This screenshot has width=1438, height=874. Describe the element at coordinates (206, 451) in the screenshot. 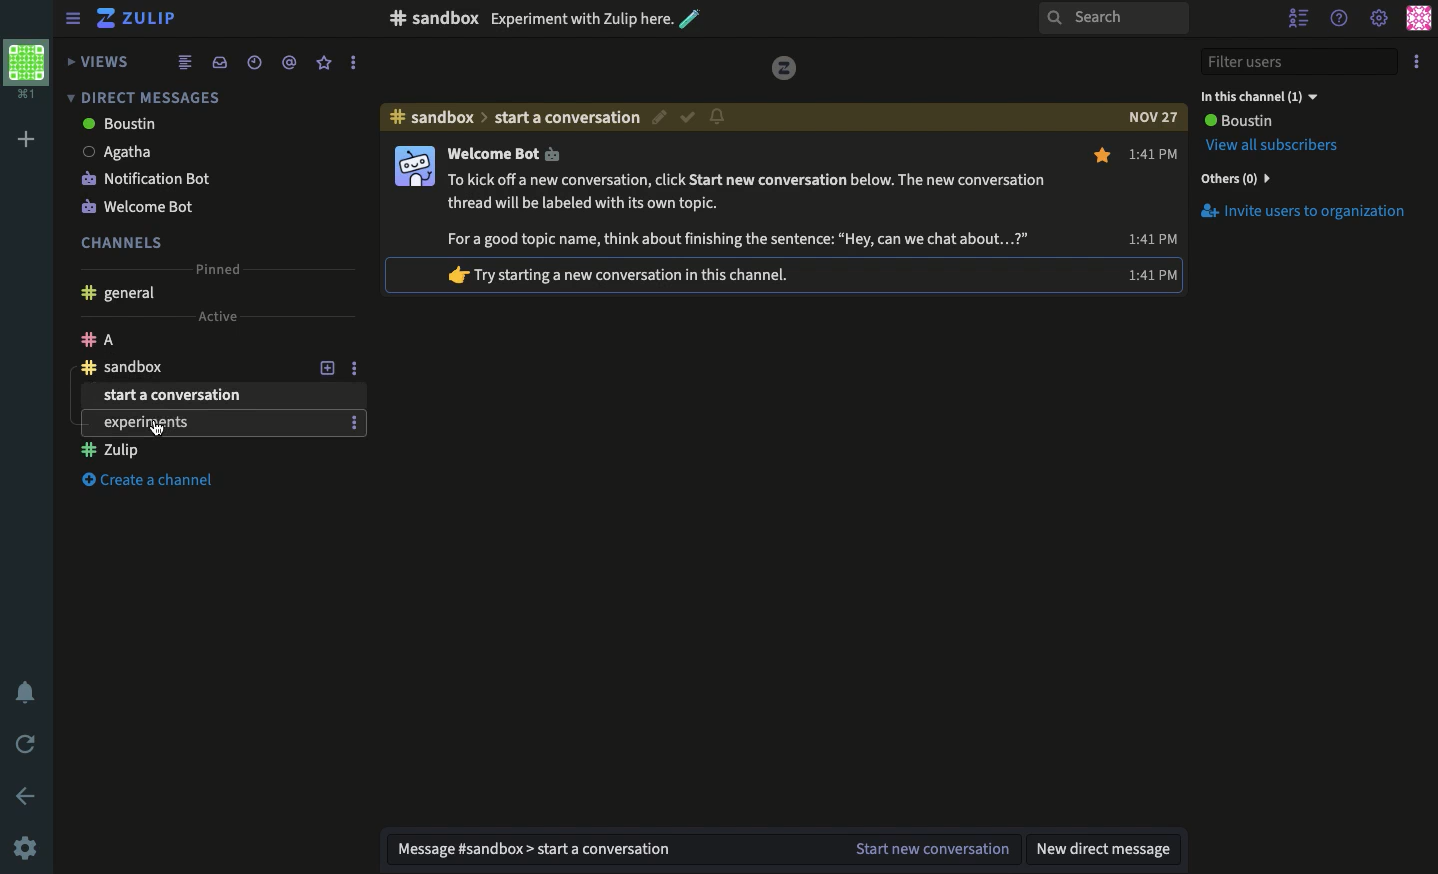

I see `Experiments` at that location.